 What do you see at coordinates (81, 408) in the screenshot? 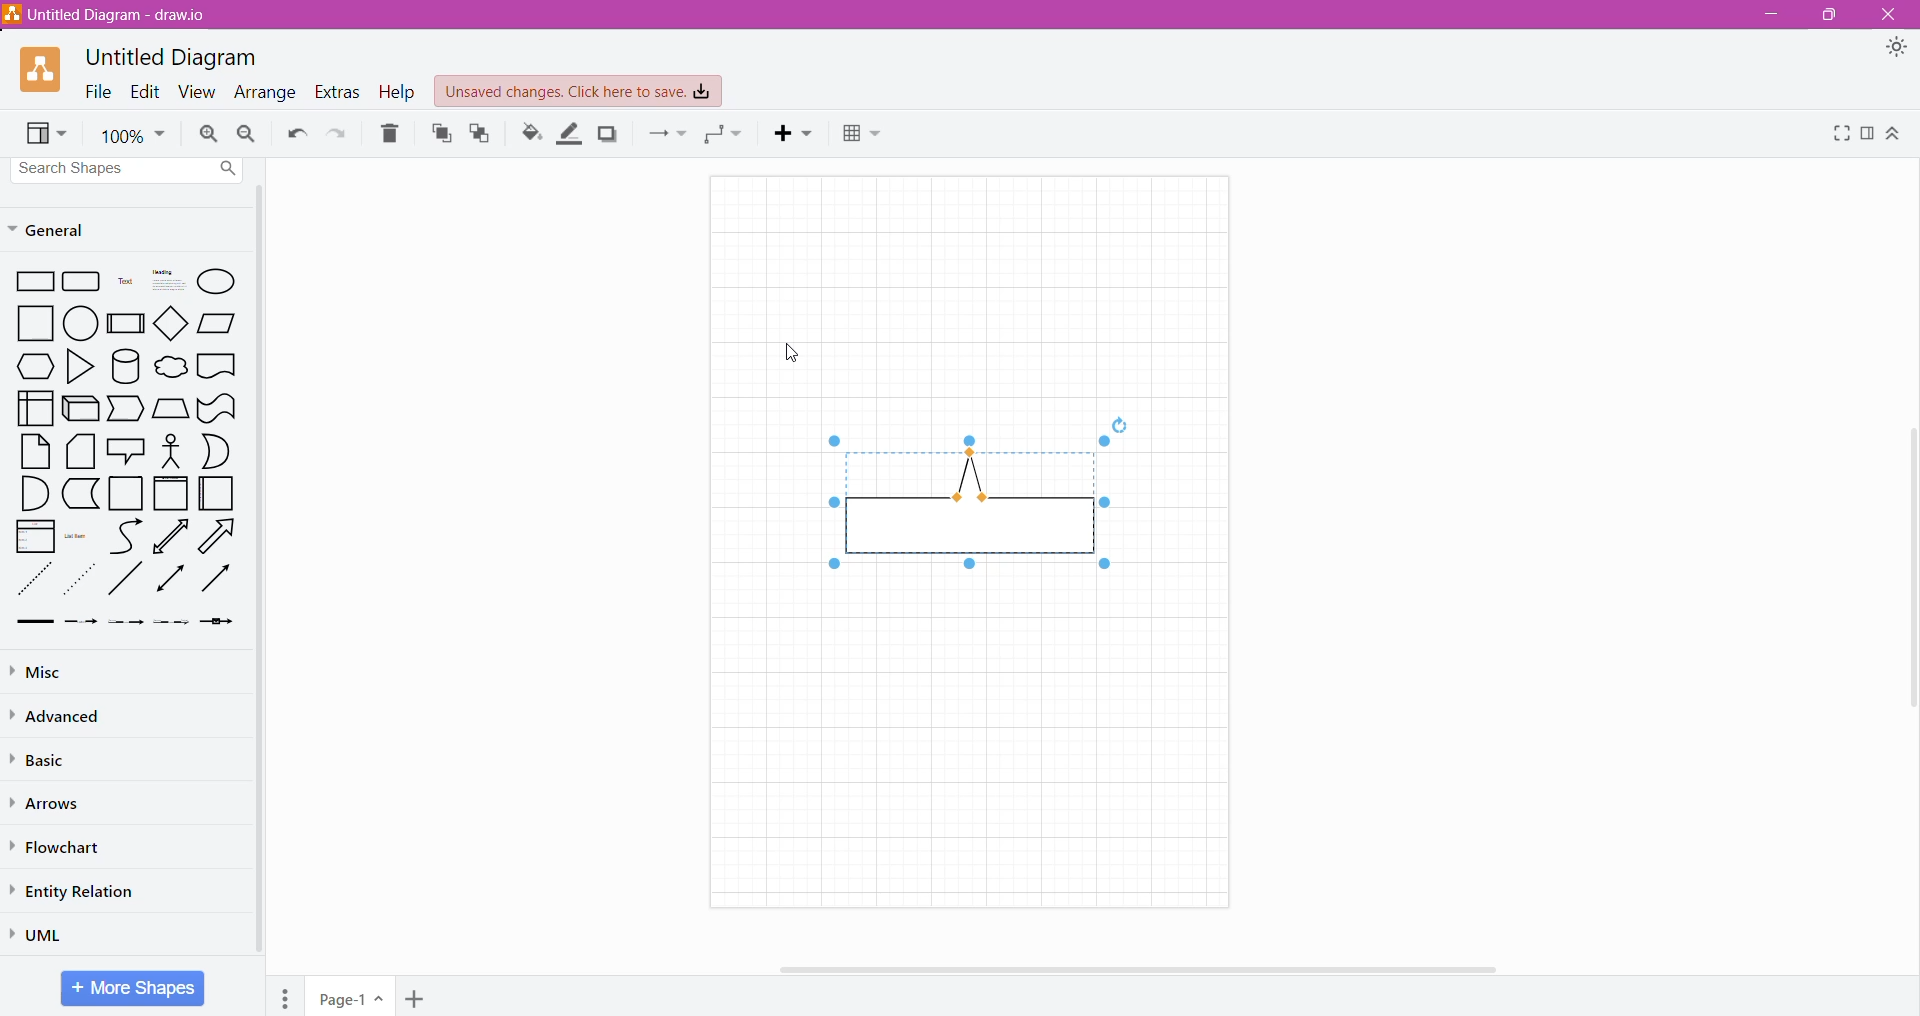
I see `3D Rectangle` at bounding box center [81, 408].